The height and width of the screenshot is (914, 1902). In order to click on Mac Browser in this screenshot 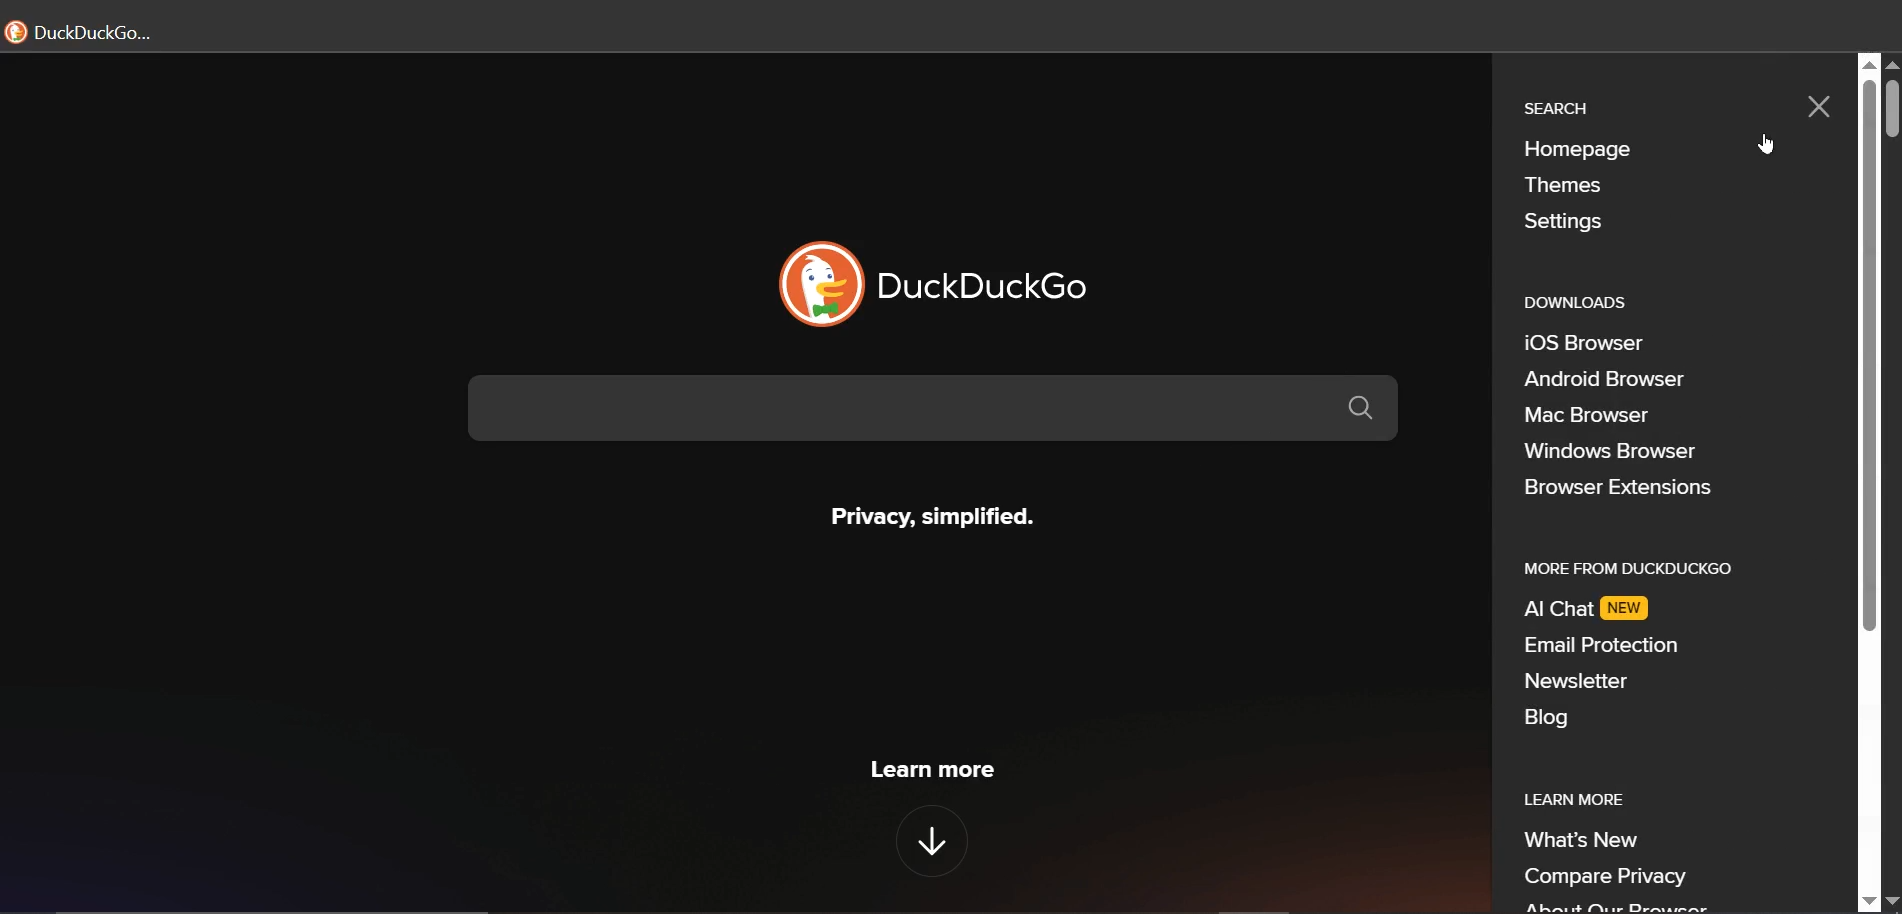, I will do `click(1591, 413)`.